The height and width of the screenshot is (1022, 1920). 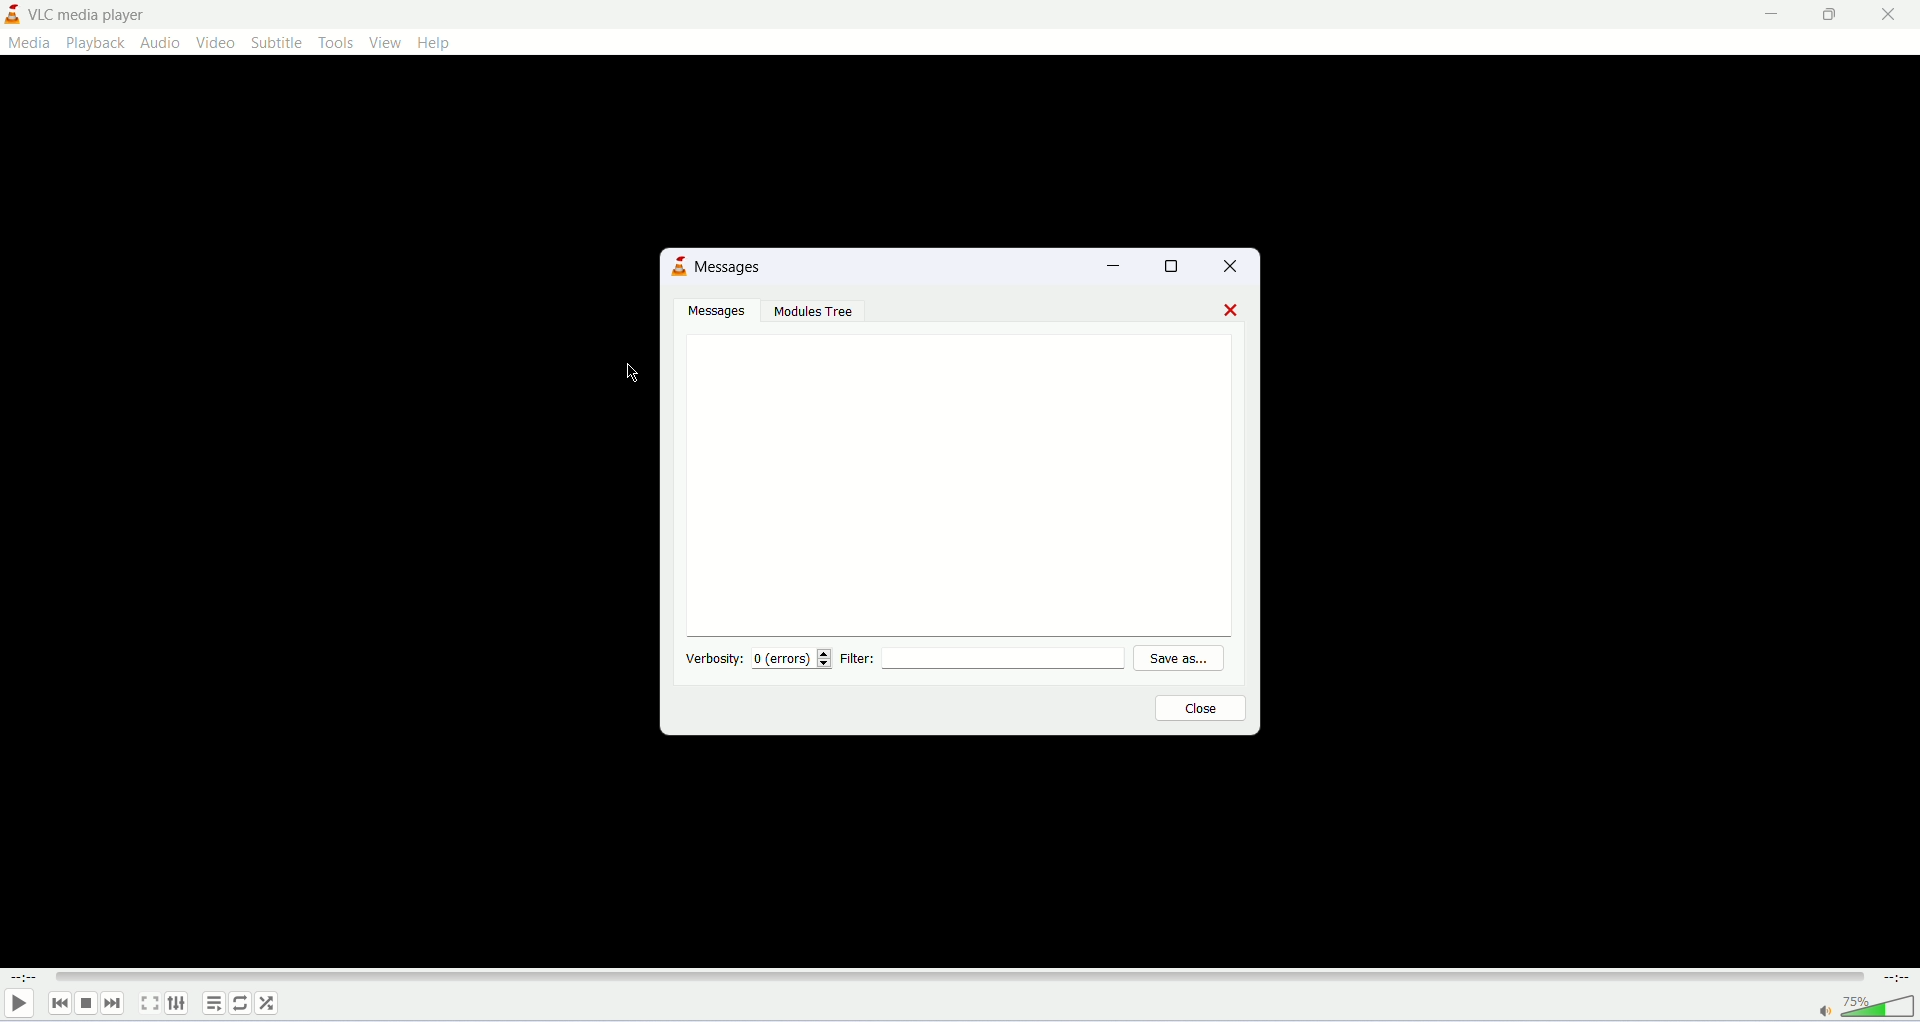 I want to click on close, so click(x=1203, y=709).